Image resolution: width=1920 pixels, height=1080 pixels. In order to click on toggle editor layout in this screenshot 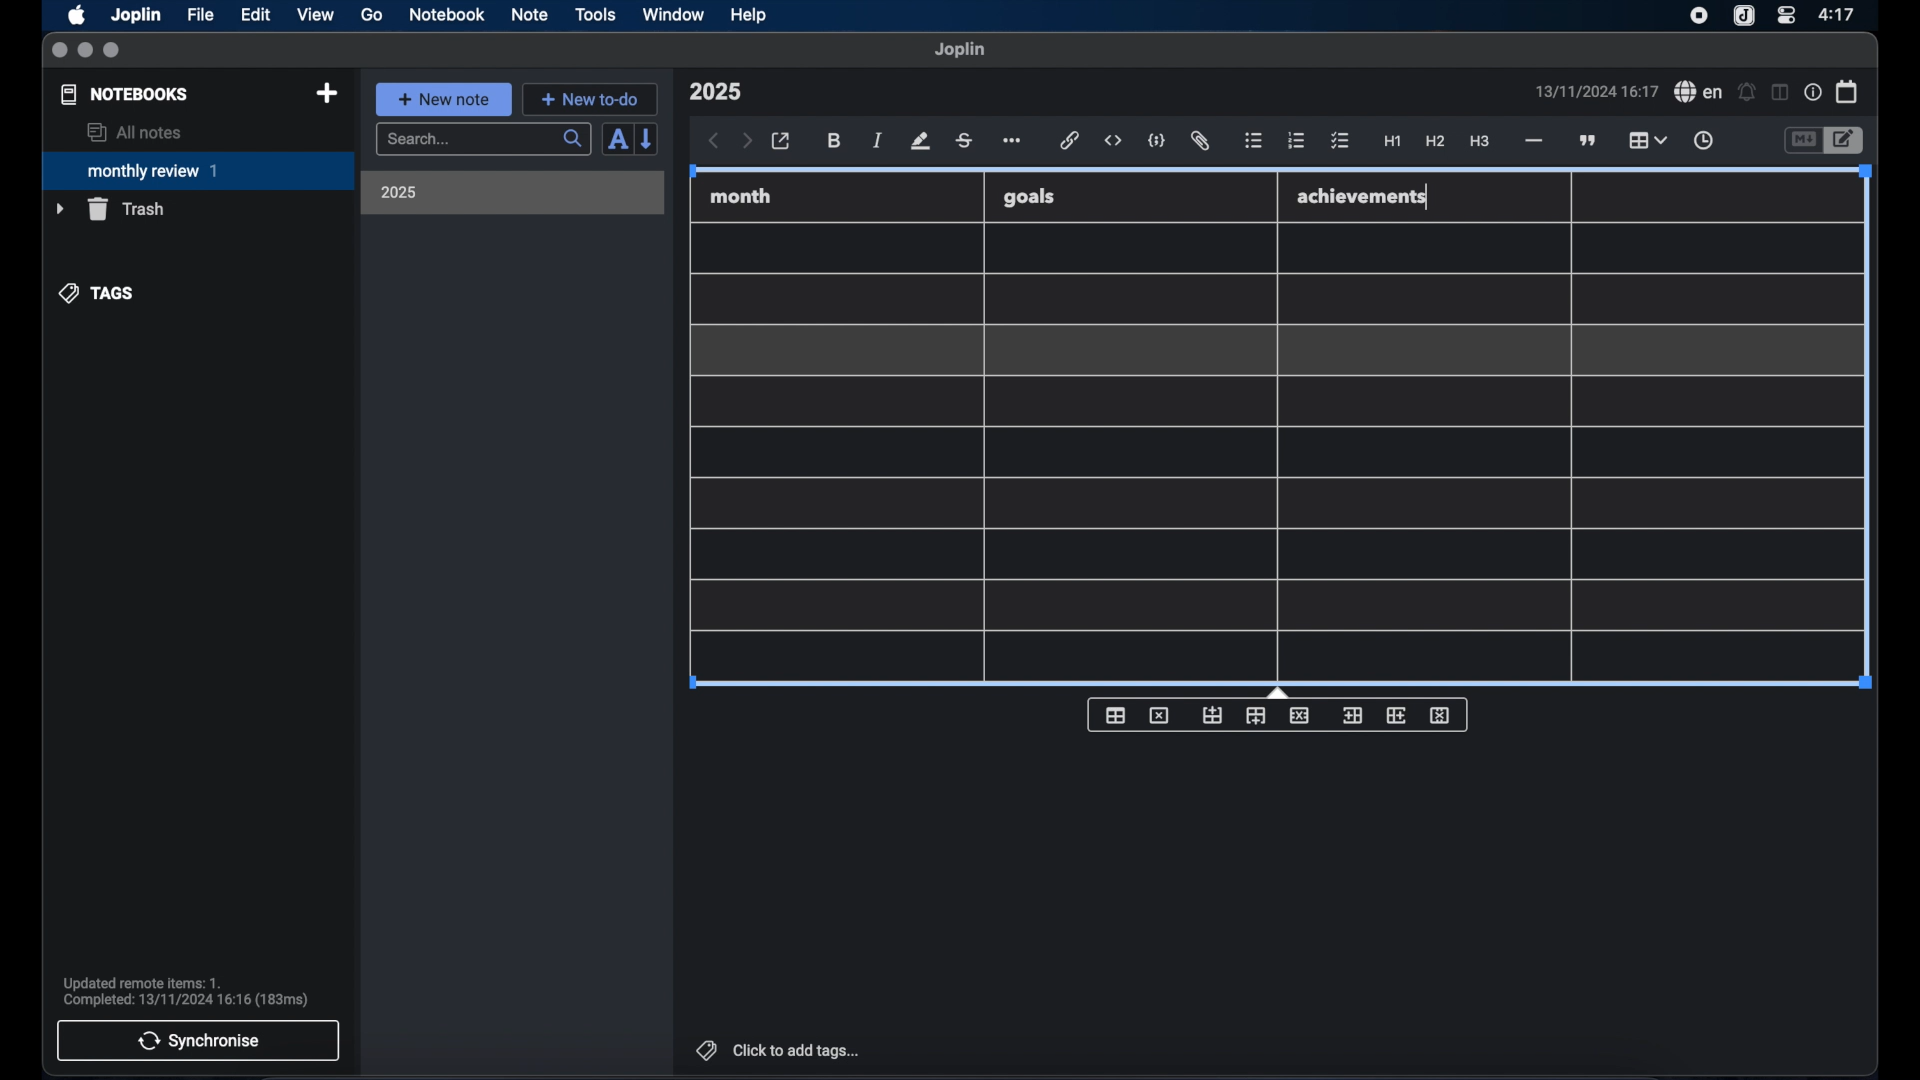, I will do `click(1781, 92)`.